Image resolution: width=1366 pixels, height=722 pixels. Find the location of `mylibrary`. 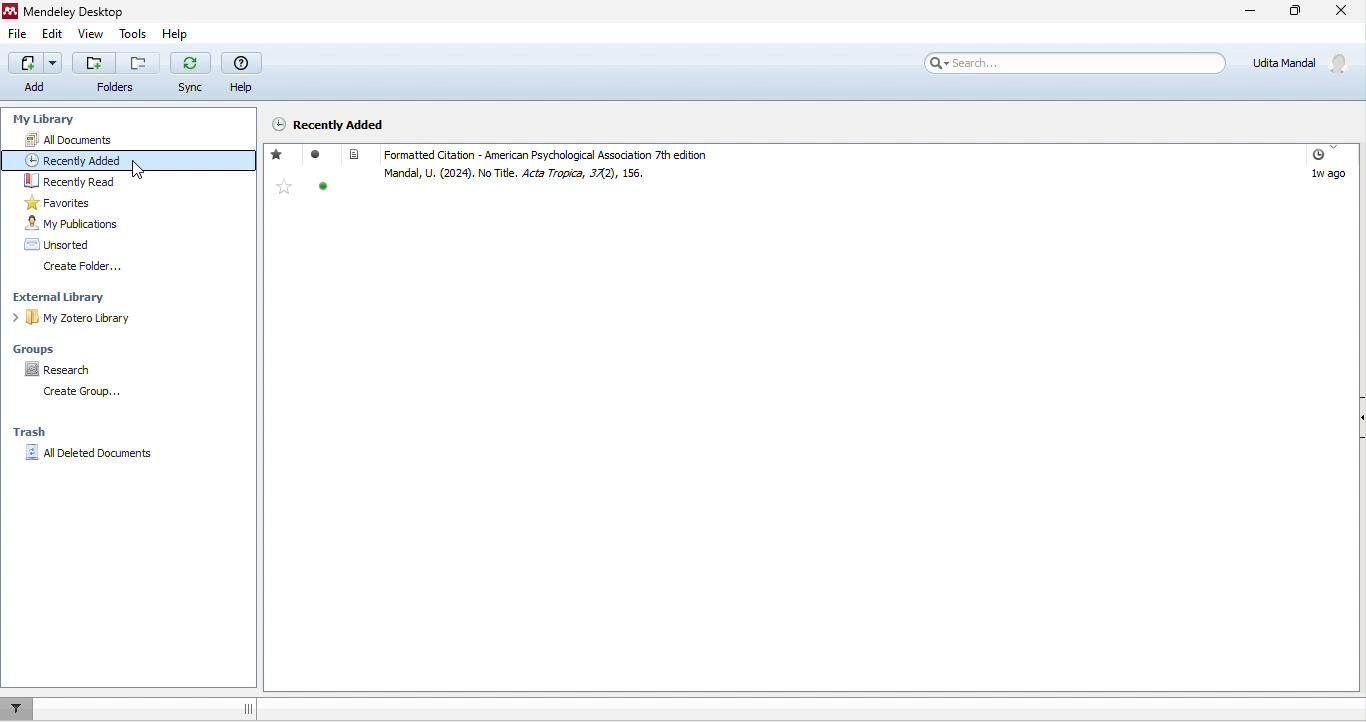

mylibrary is located at coordinates (43, 121).